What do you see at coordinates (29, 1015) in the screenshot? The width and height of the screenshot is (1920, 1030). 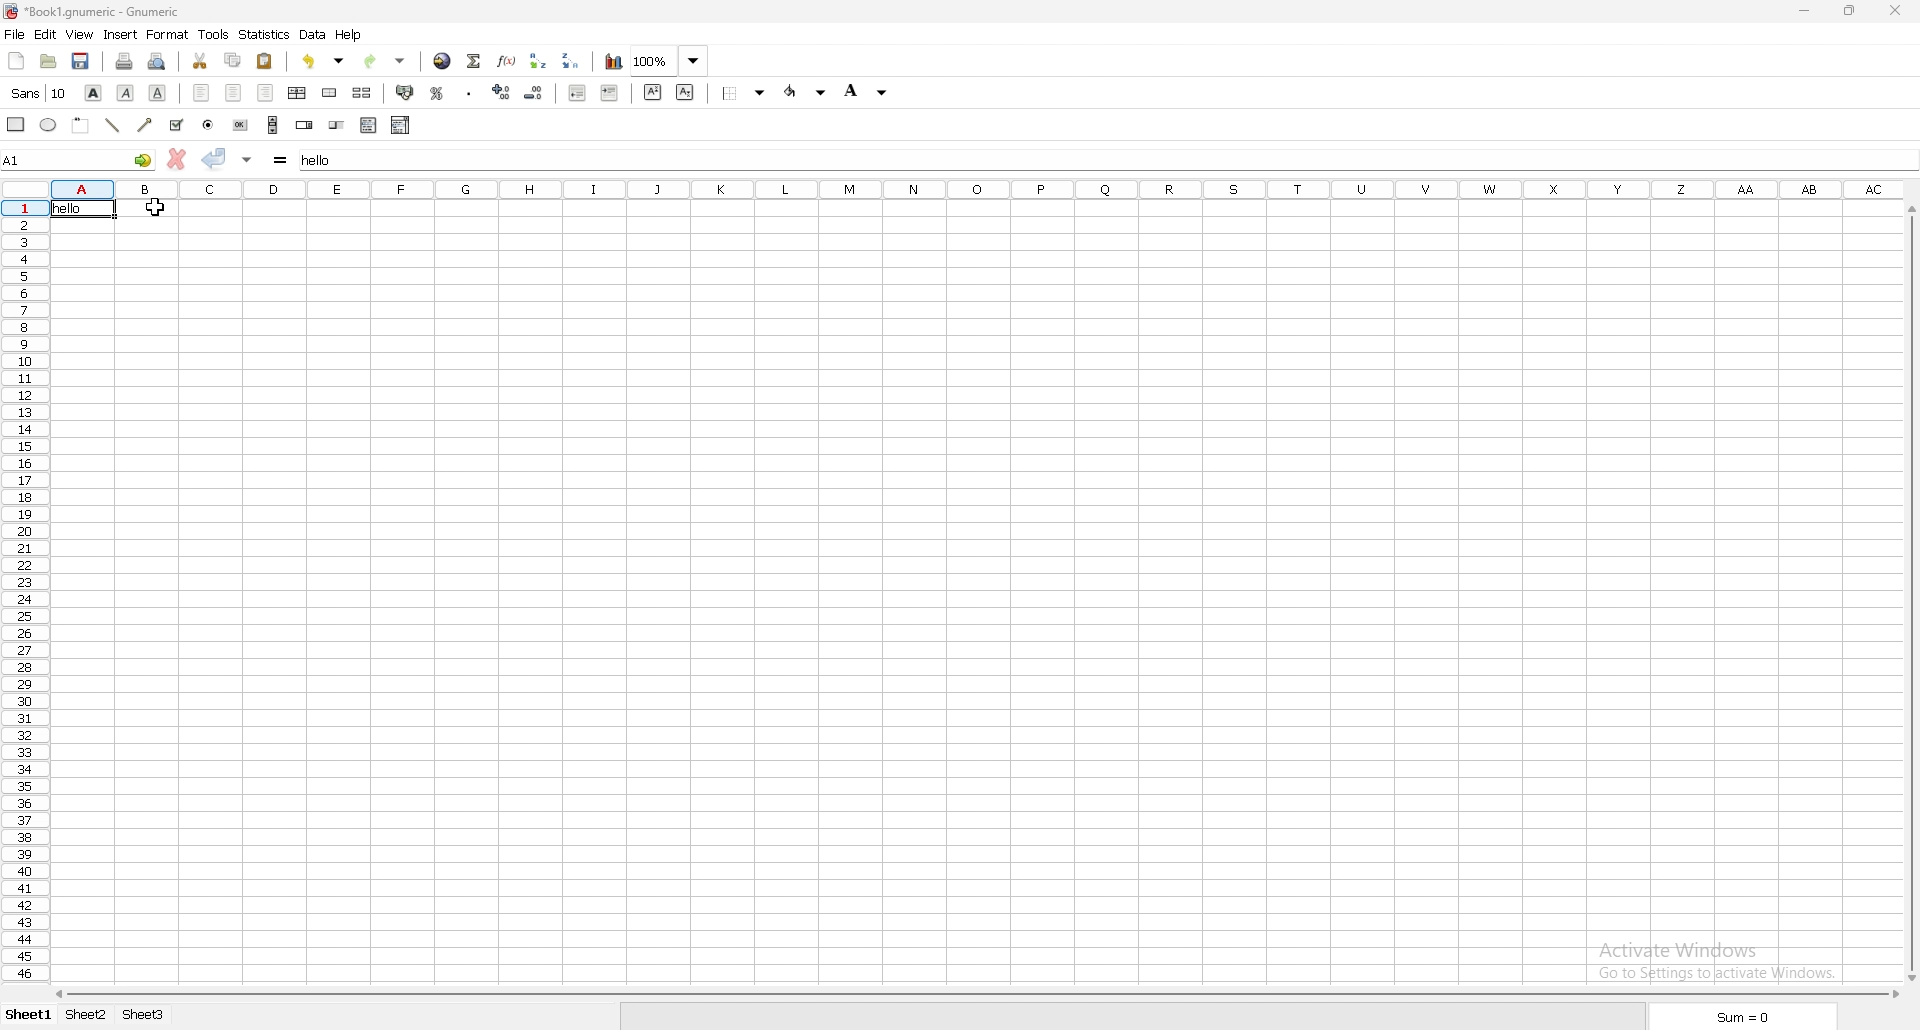 I see `tab` at bounding box center [29, 1015].